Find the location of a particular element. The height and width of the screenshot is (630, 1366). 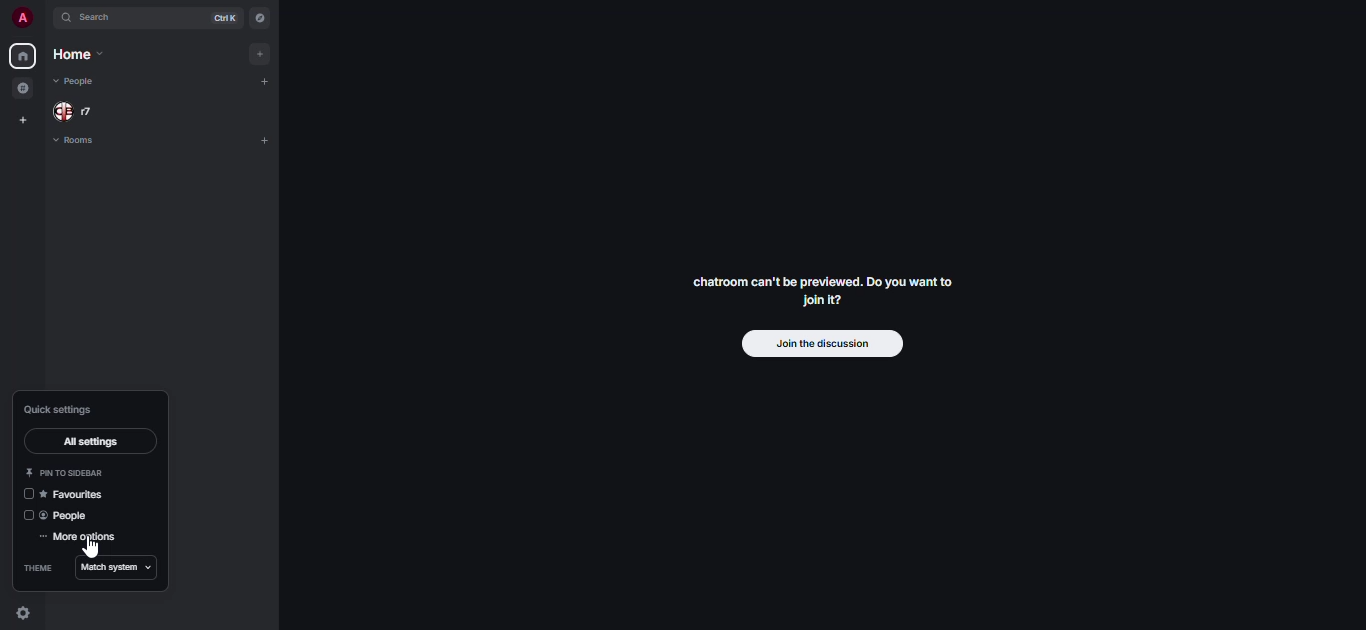

ctrl K is located at coordinates (222, 18).